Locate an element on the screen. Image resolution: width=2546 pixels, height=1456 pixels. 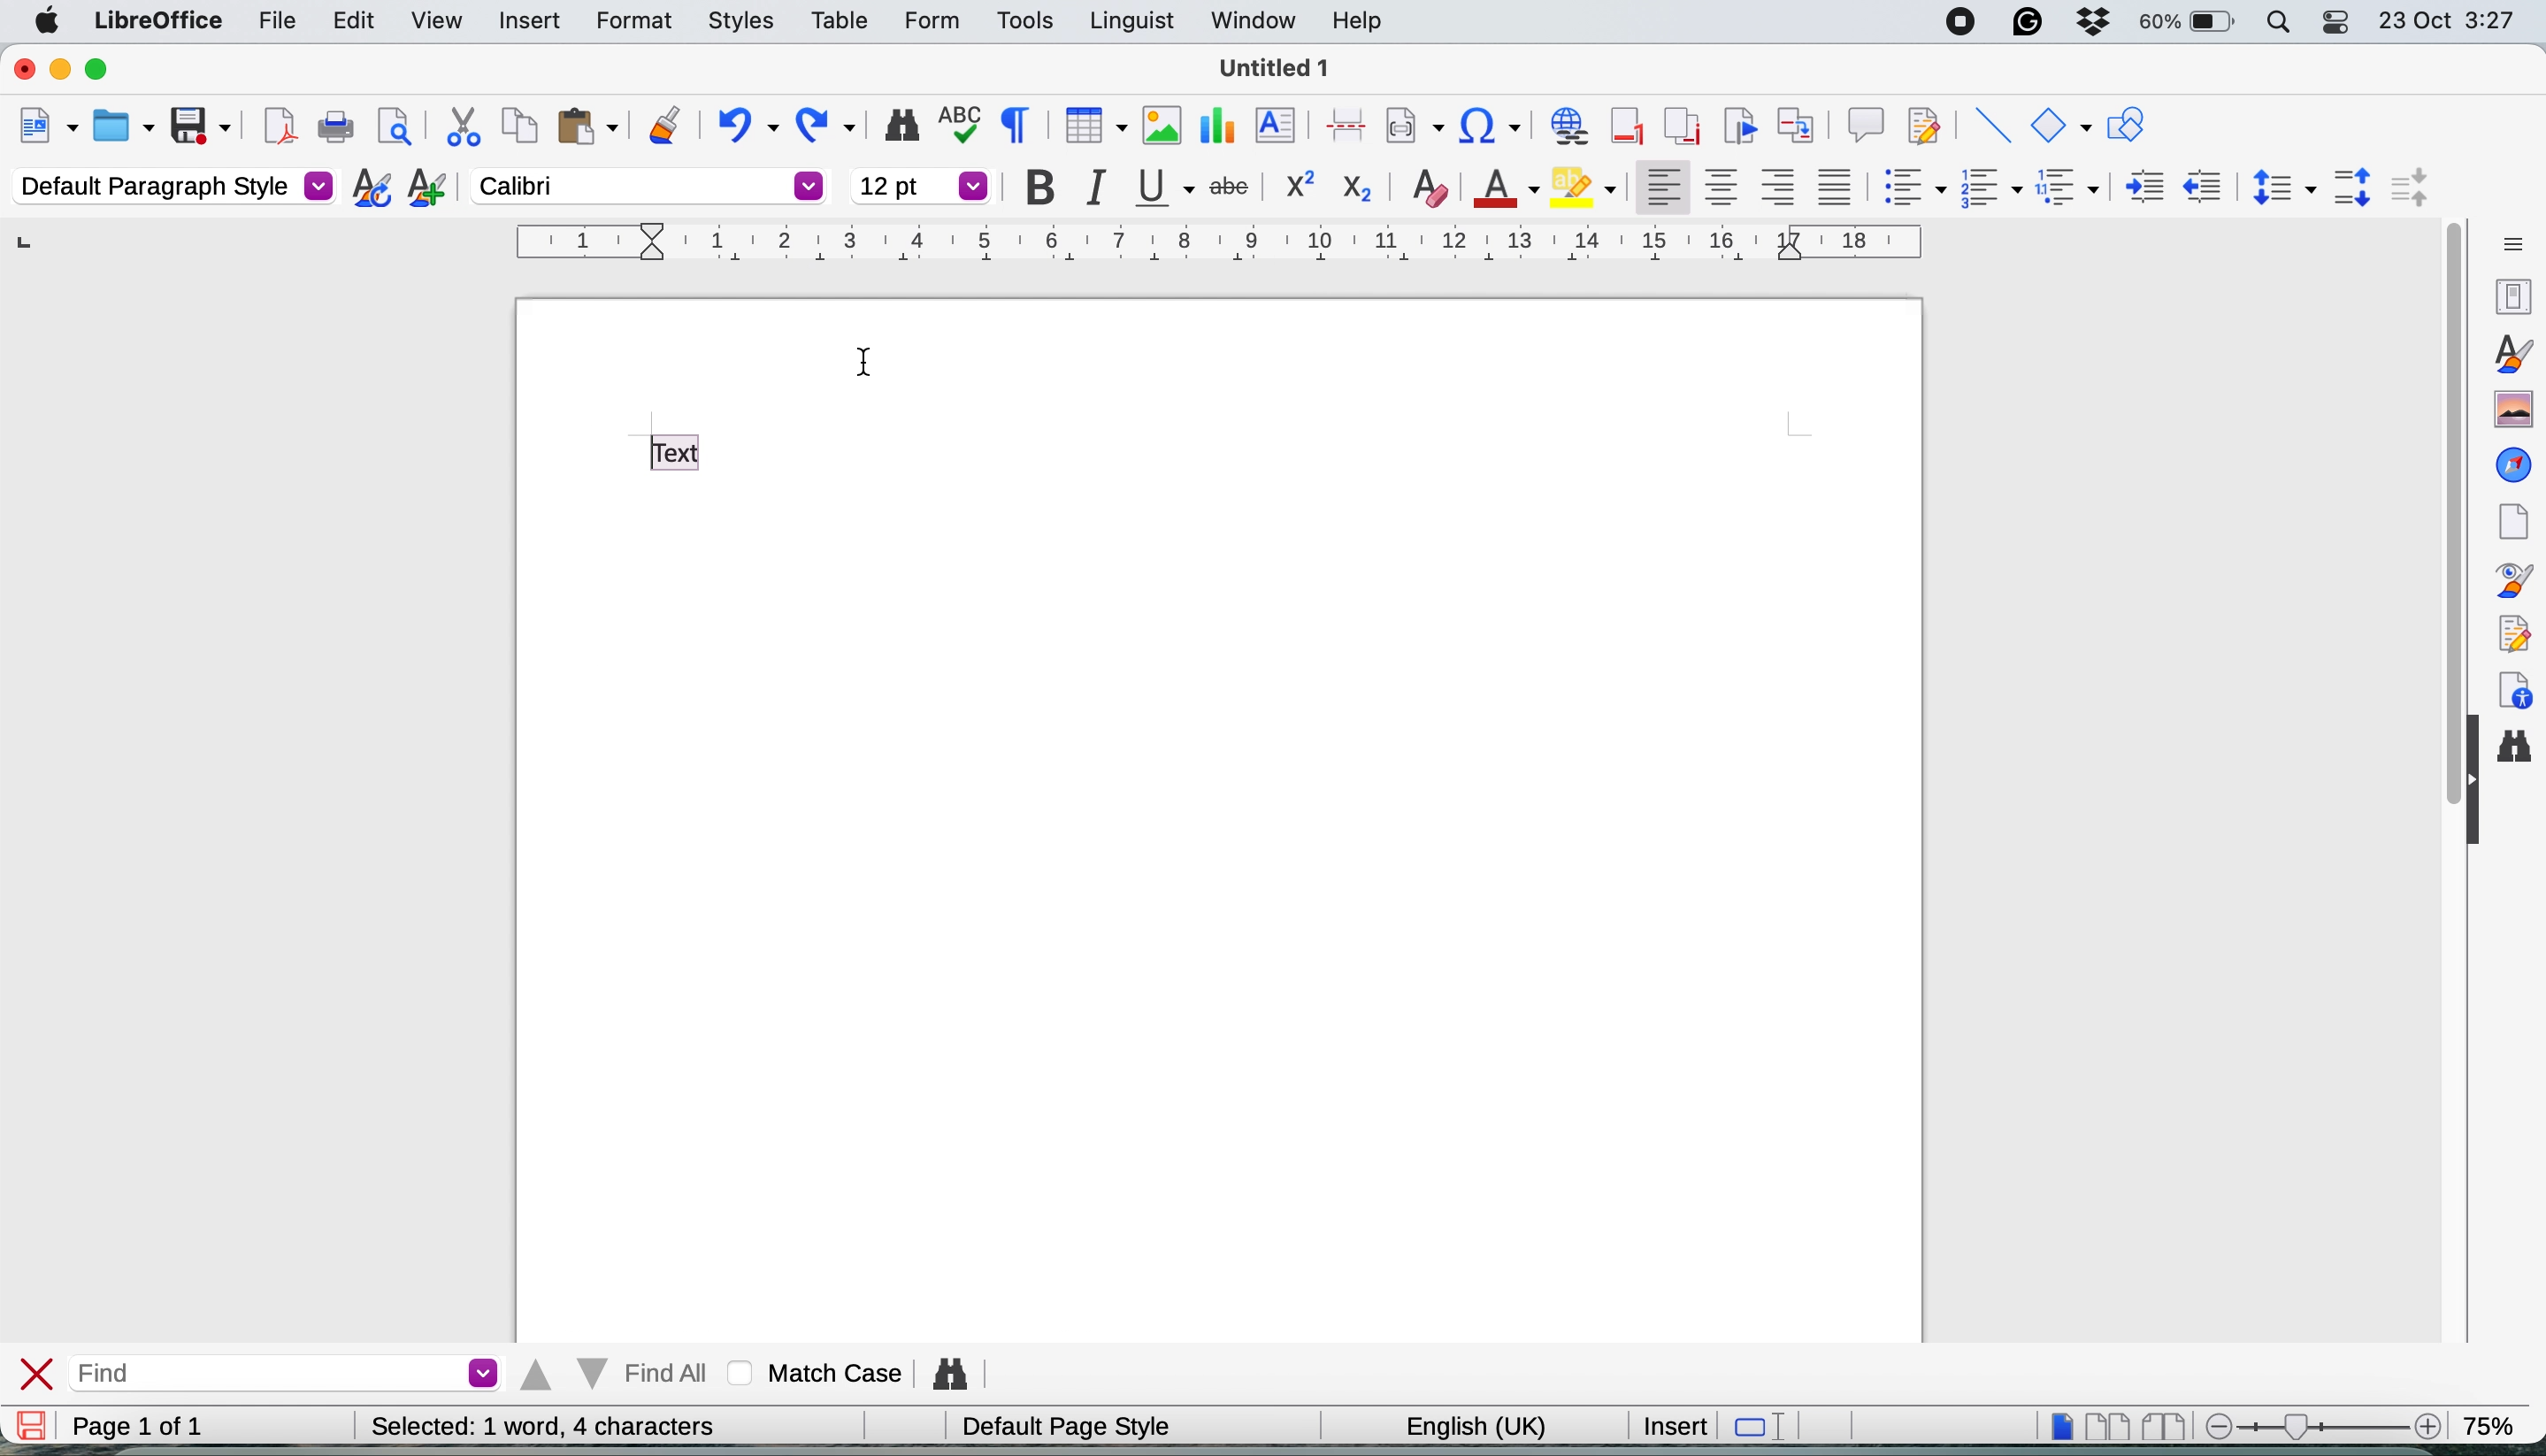
changed text font is located at coordinates (649, 187).